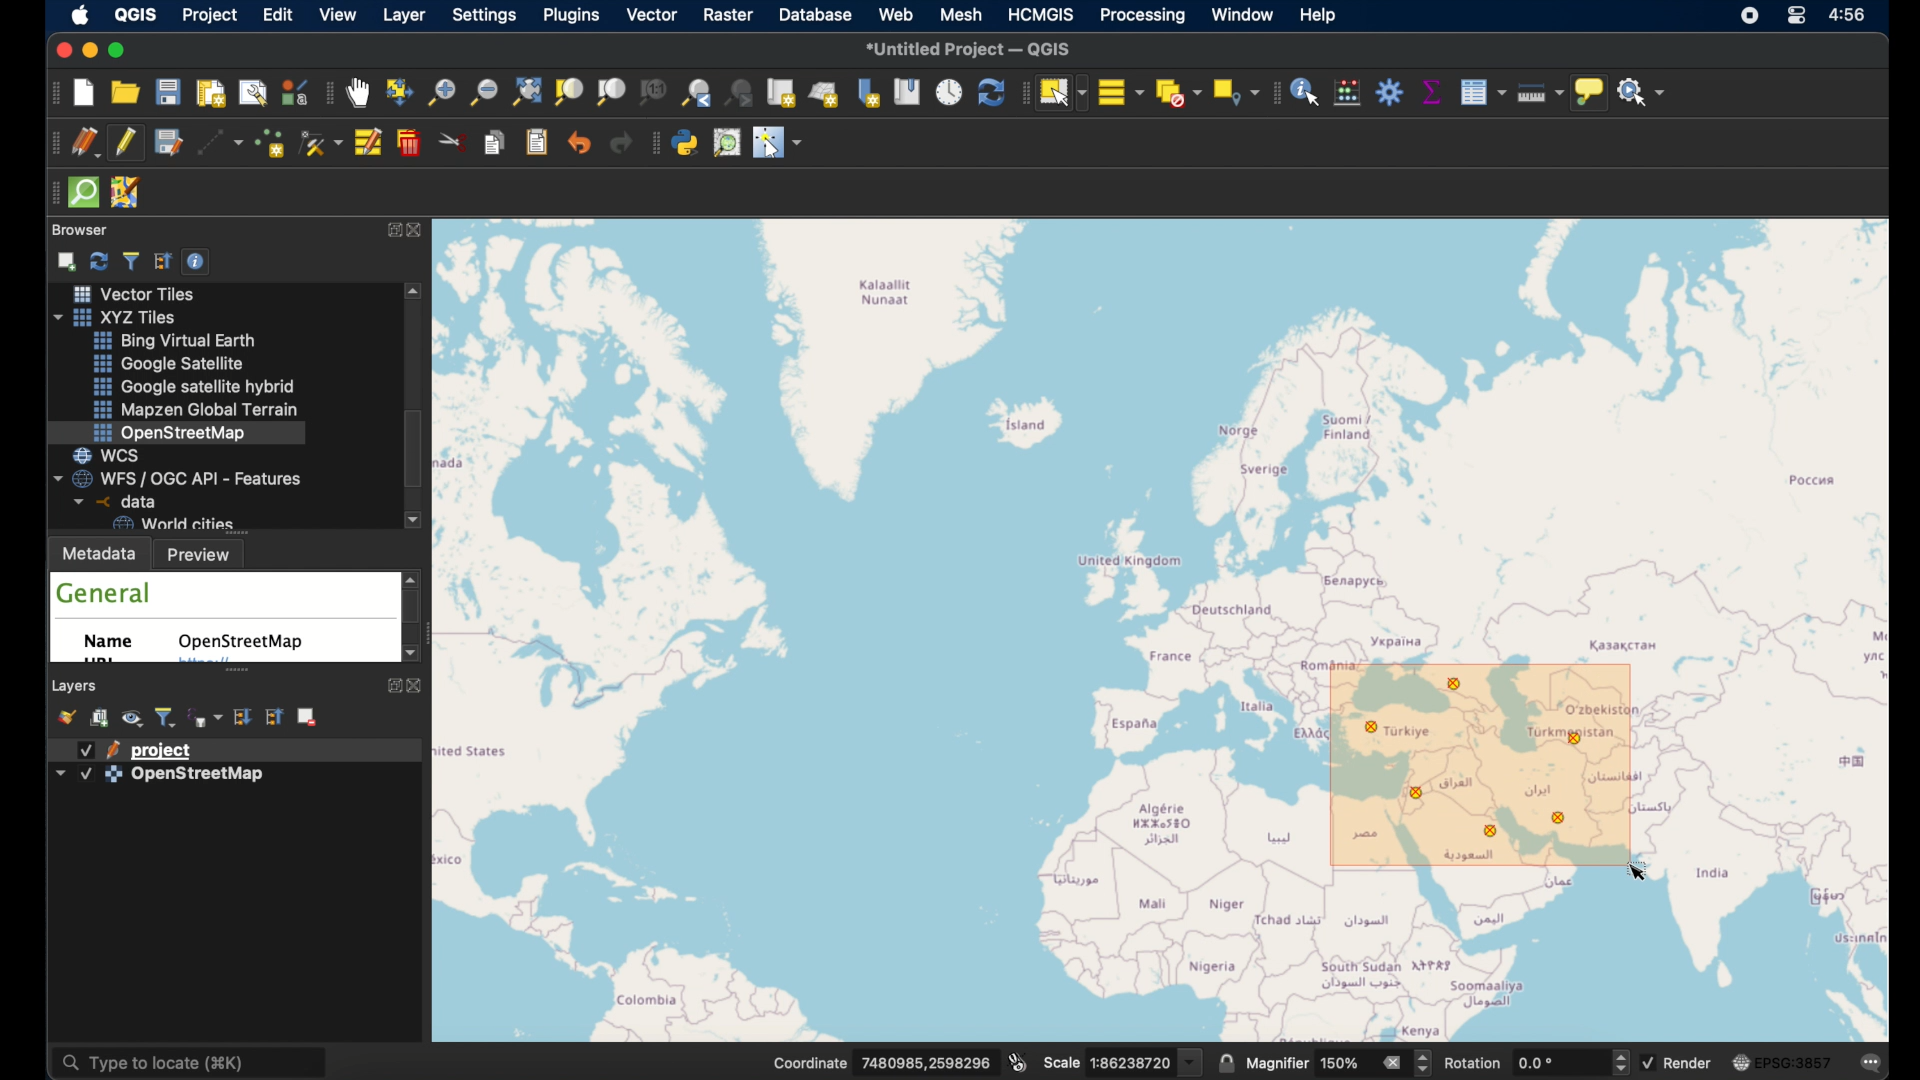 Image resolution: width=1920 pixels, height=1080 pixels. Describe the element at coordinates (1121, 91) in the screenshot. I see `select all features` at that location.